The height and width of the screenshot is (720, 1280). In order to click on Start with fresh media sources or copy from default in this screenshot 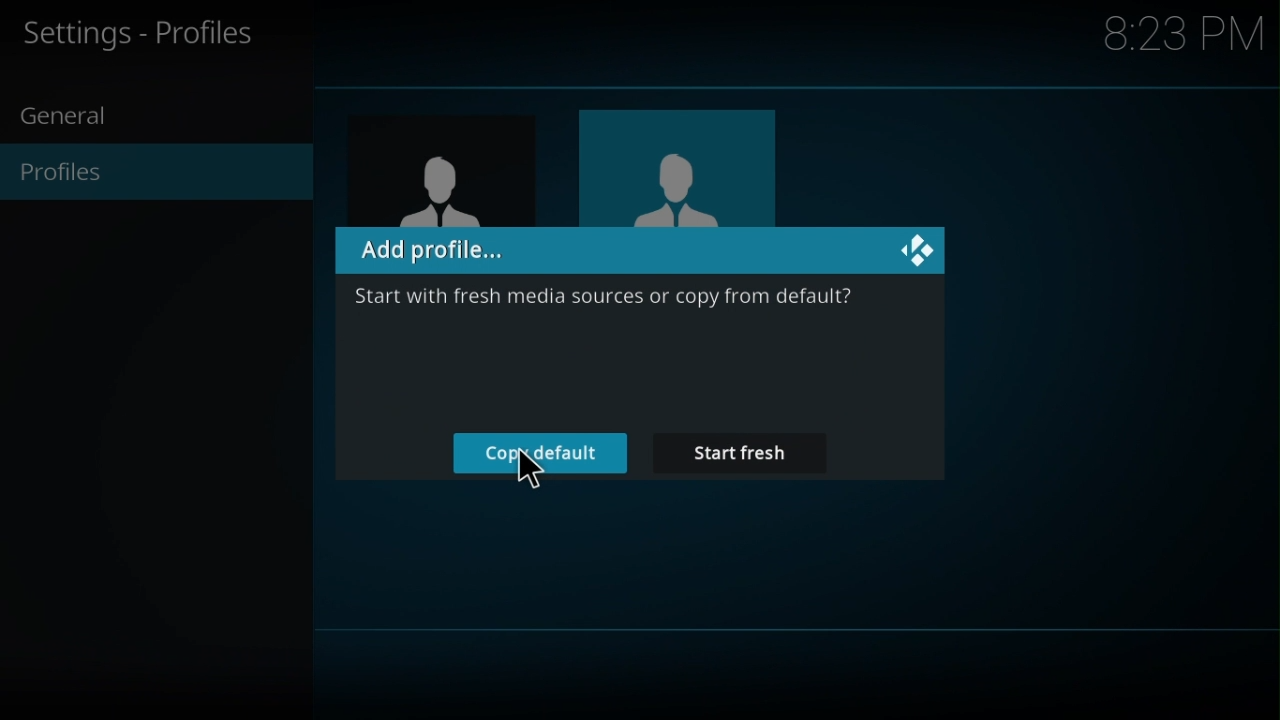, I will do `click(603, 302)`.